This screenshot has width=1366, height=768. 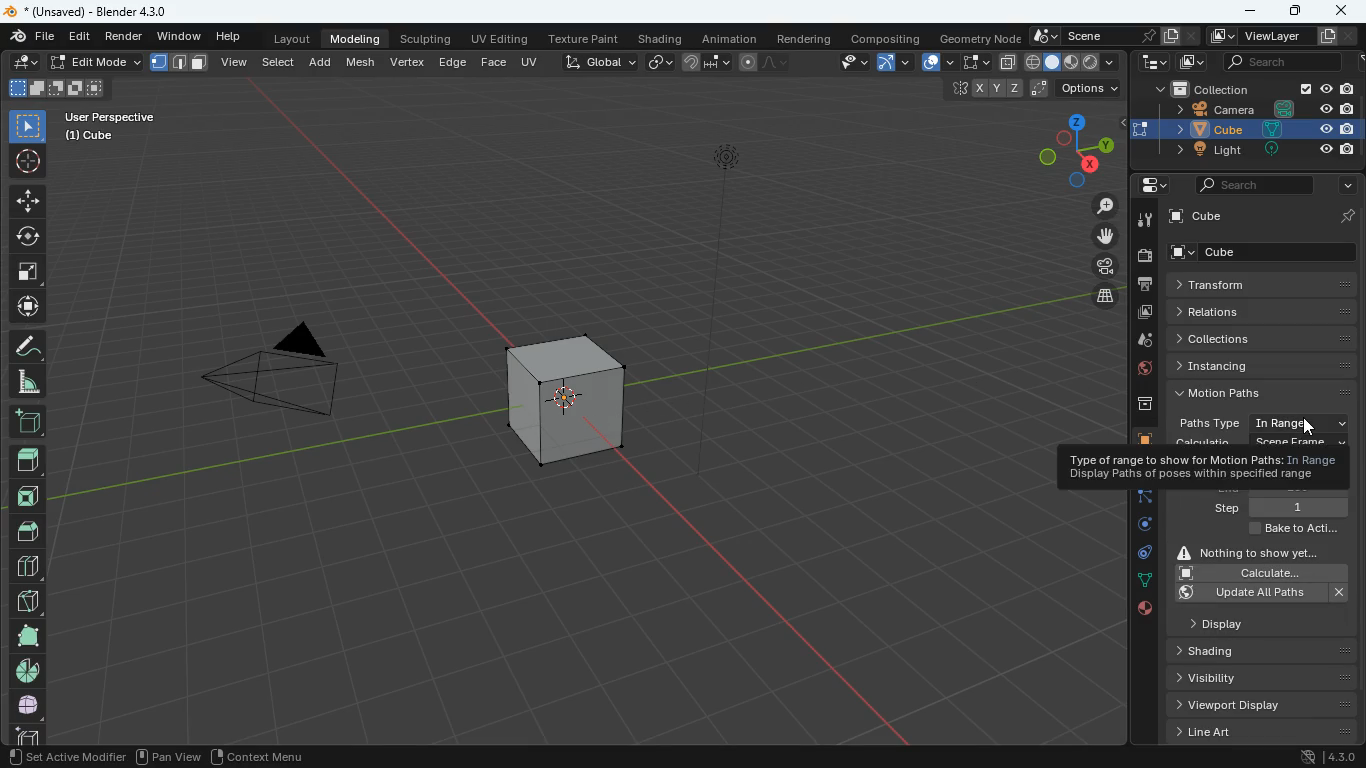 What do you see at coordinates (1249, 10) in the screenshot?
I see `minimize` at bounding box center [1249, 10].